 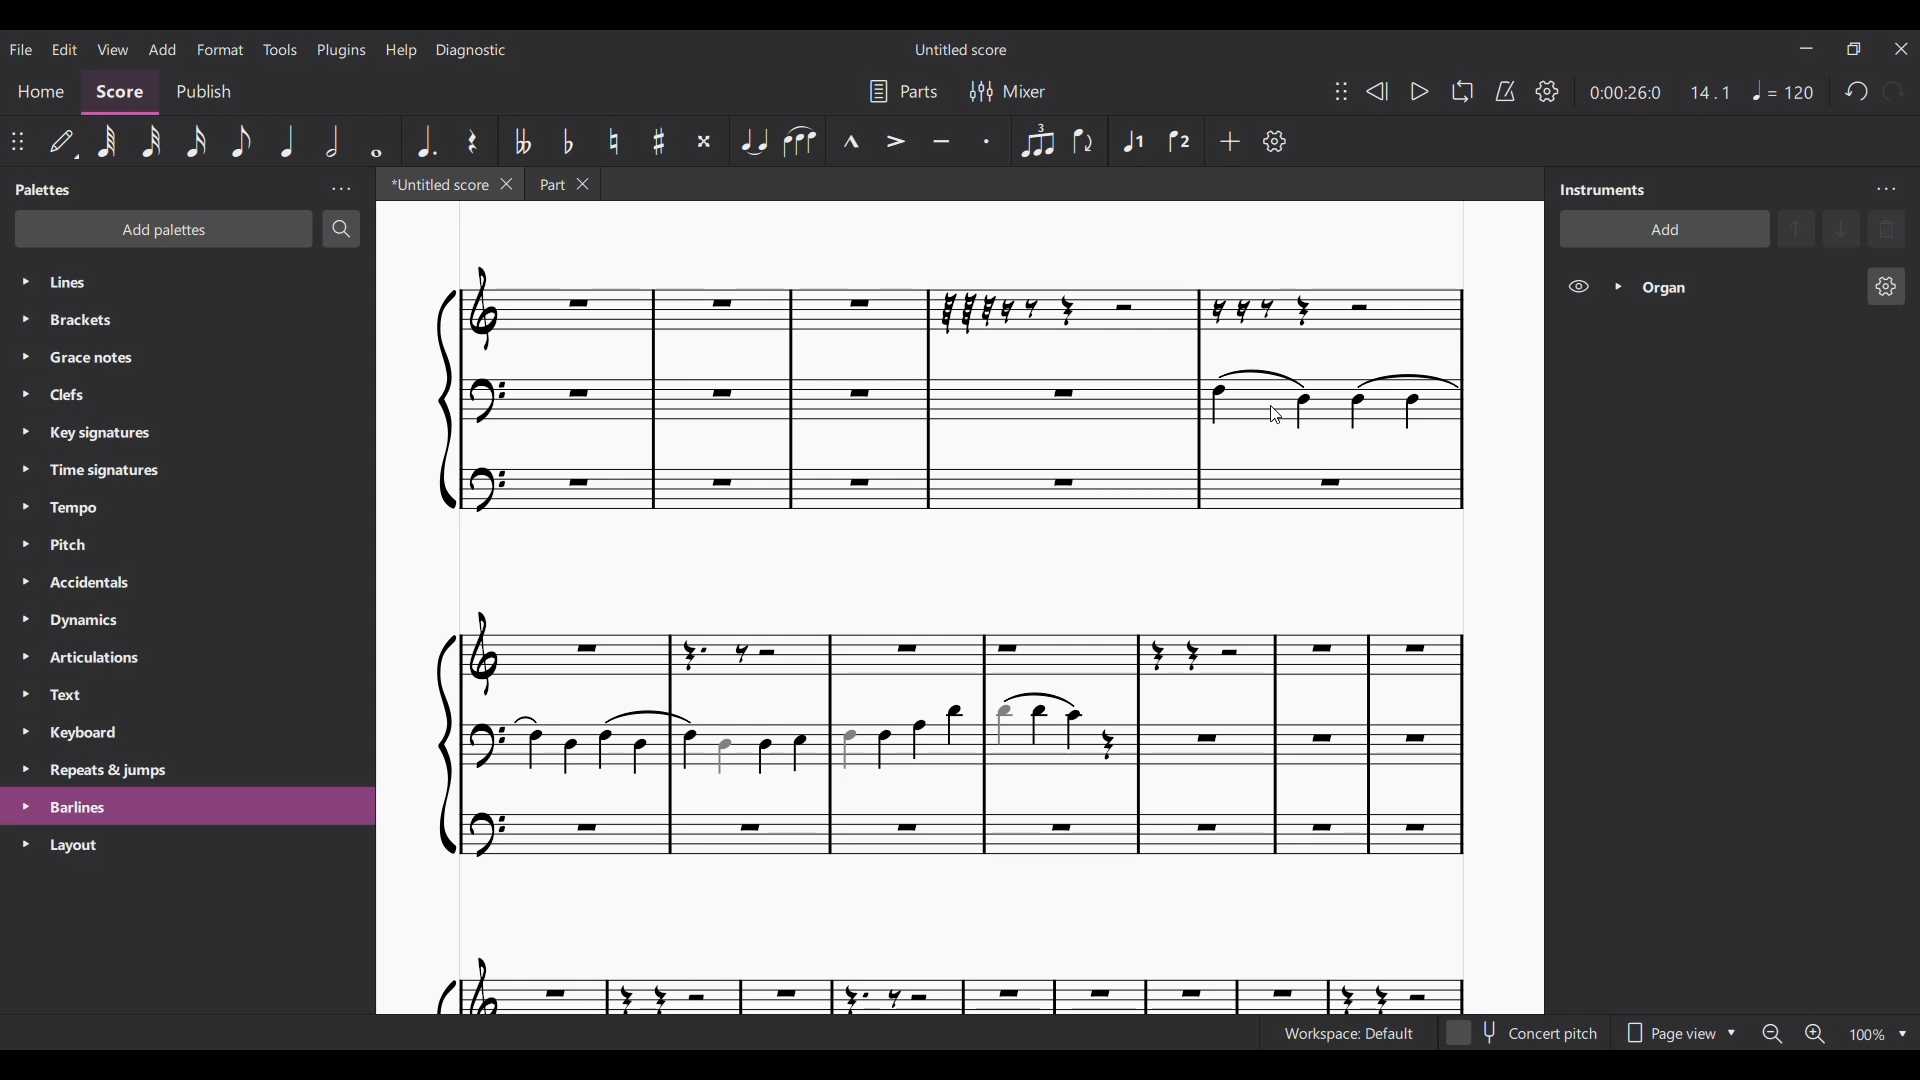 What do you see at coordinates (43, 189) in the screenshot?
I see `Panel title` at bounding box center [43, 189].